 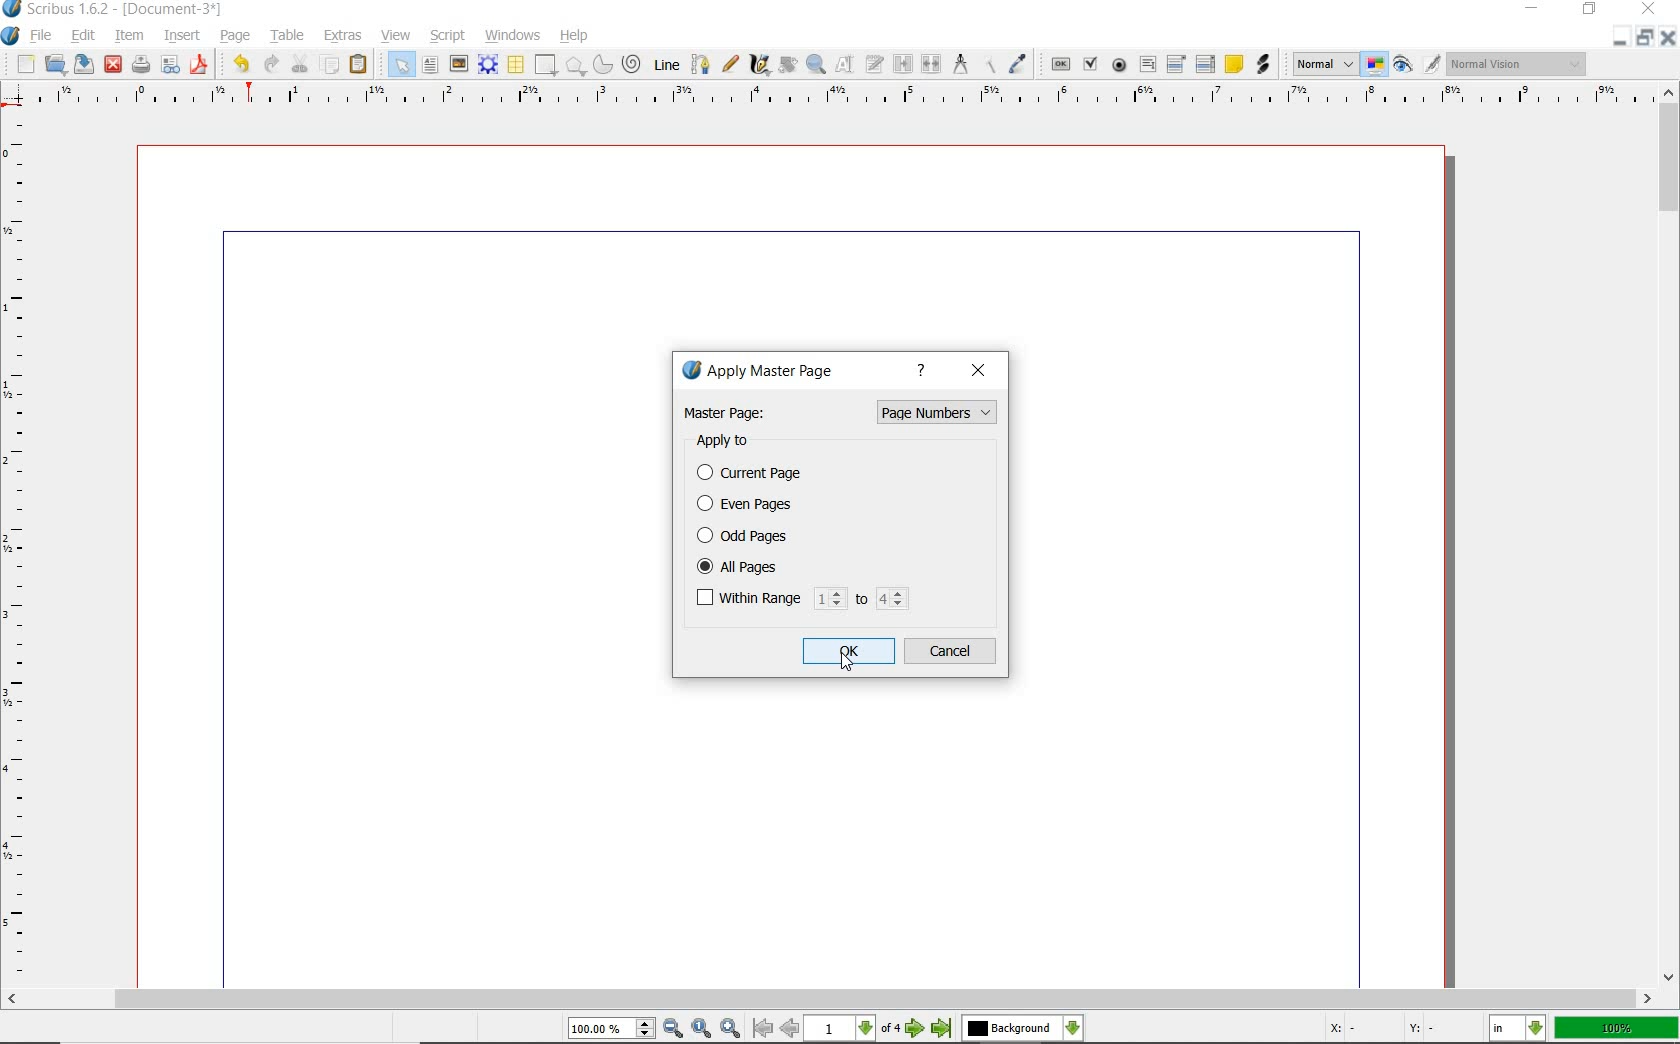 I want to click on help, so click(x=925, y=372).